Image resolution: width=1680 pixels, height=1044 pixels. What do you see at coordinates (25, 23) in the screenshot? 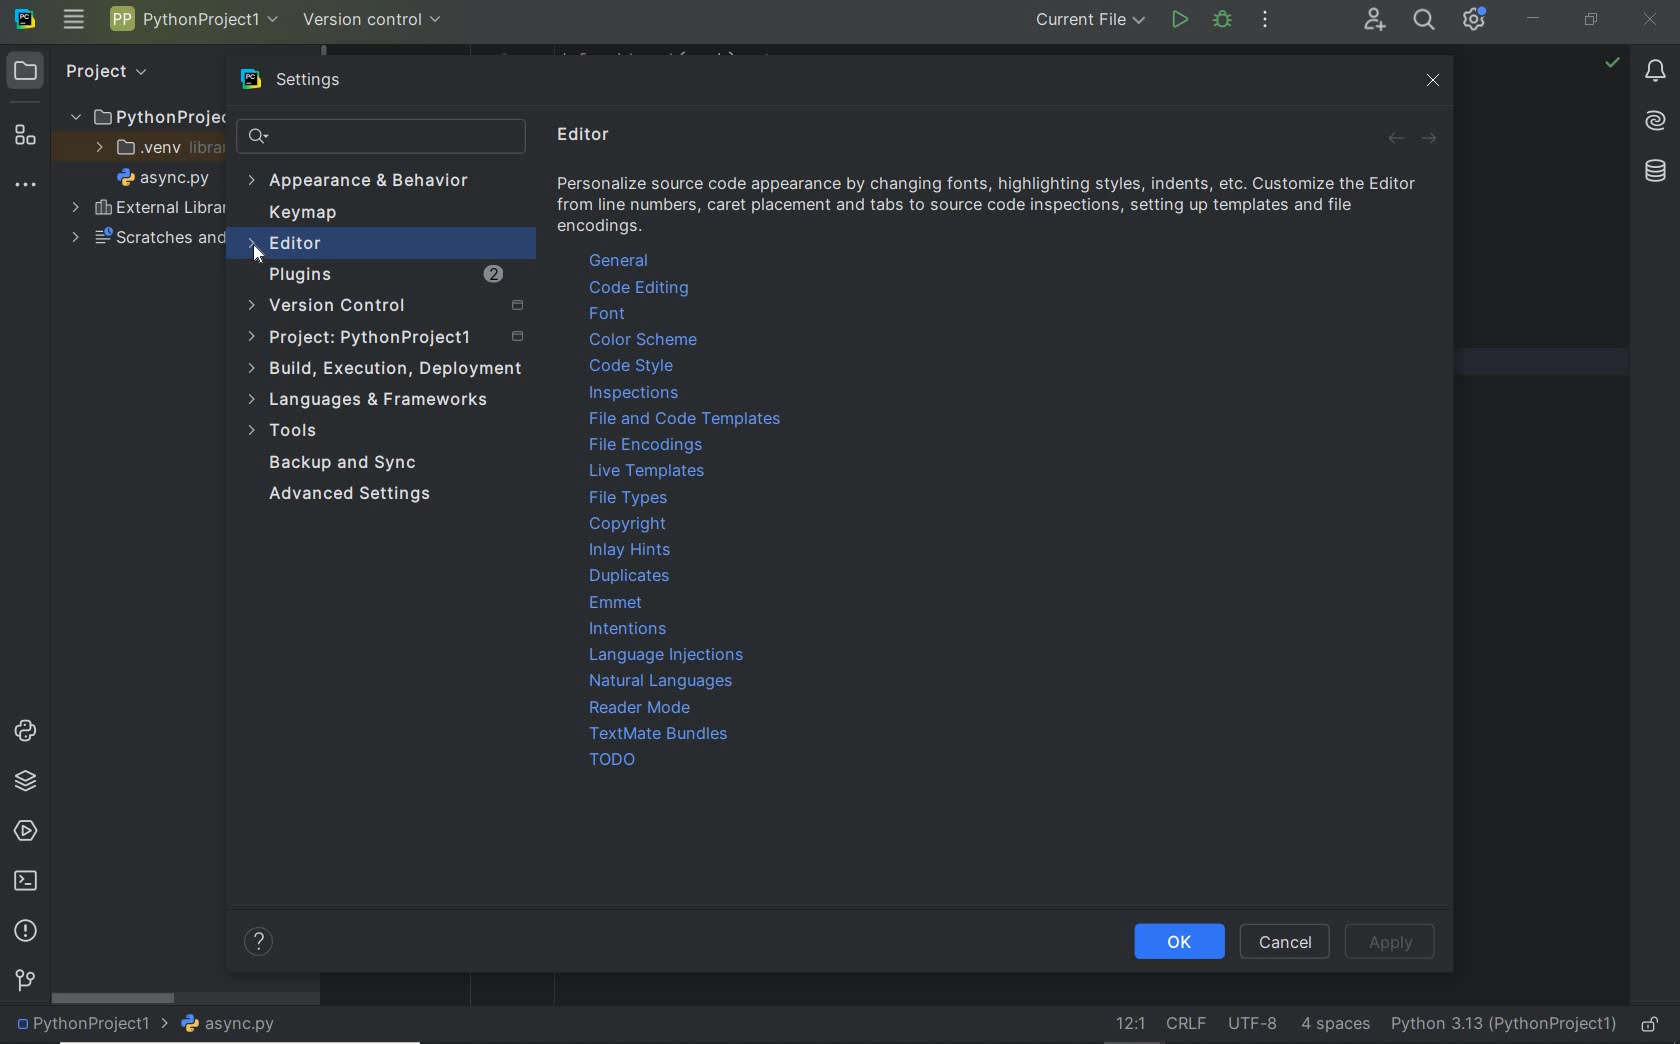
I see `system name` at bounding box center [25, 23].